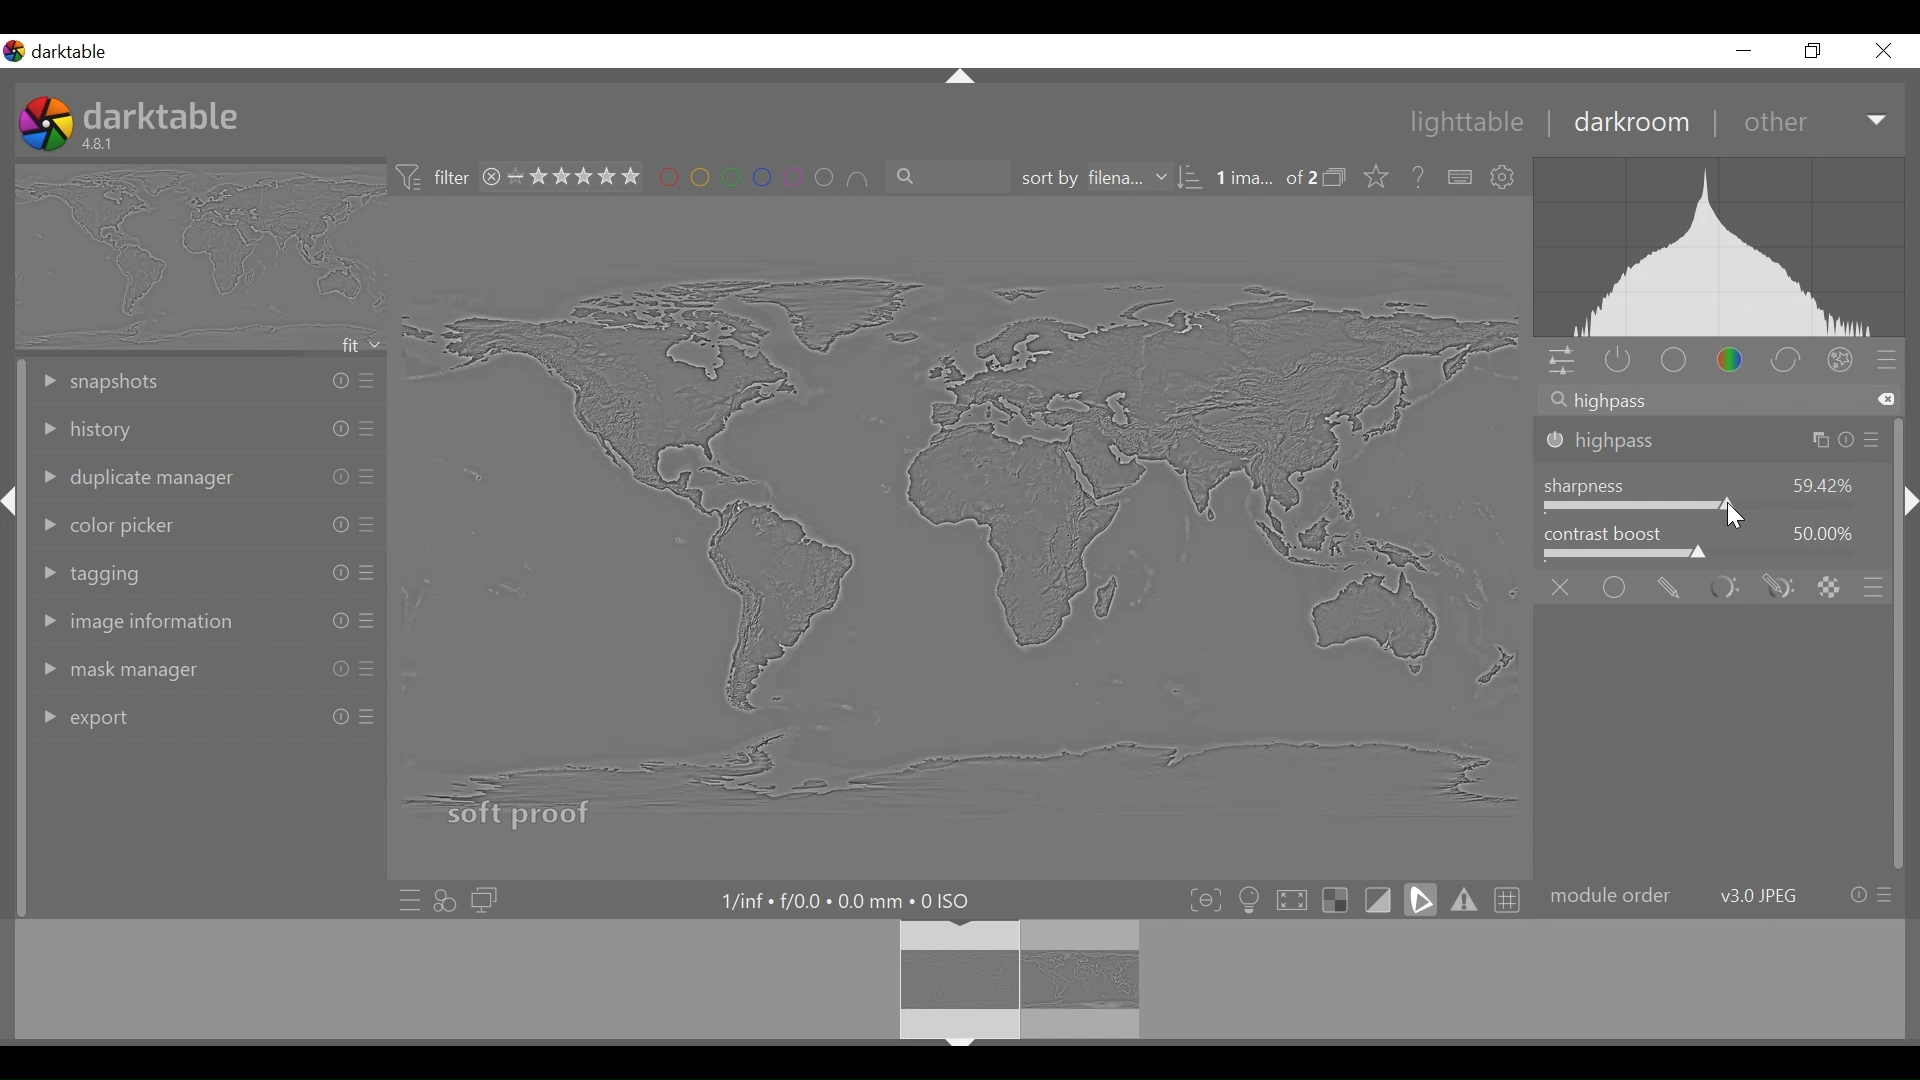  I want to click on toggle display indication, so click(1382, 899).